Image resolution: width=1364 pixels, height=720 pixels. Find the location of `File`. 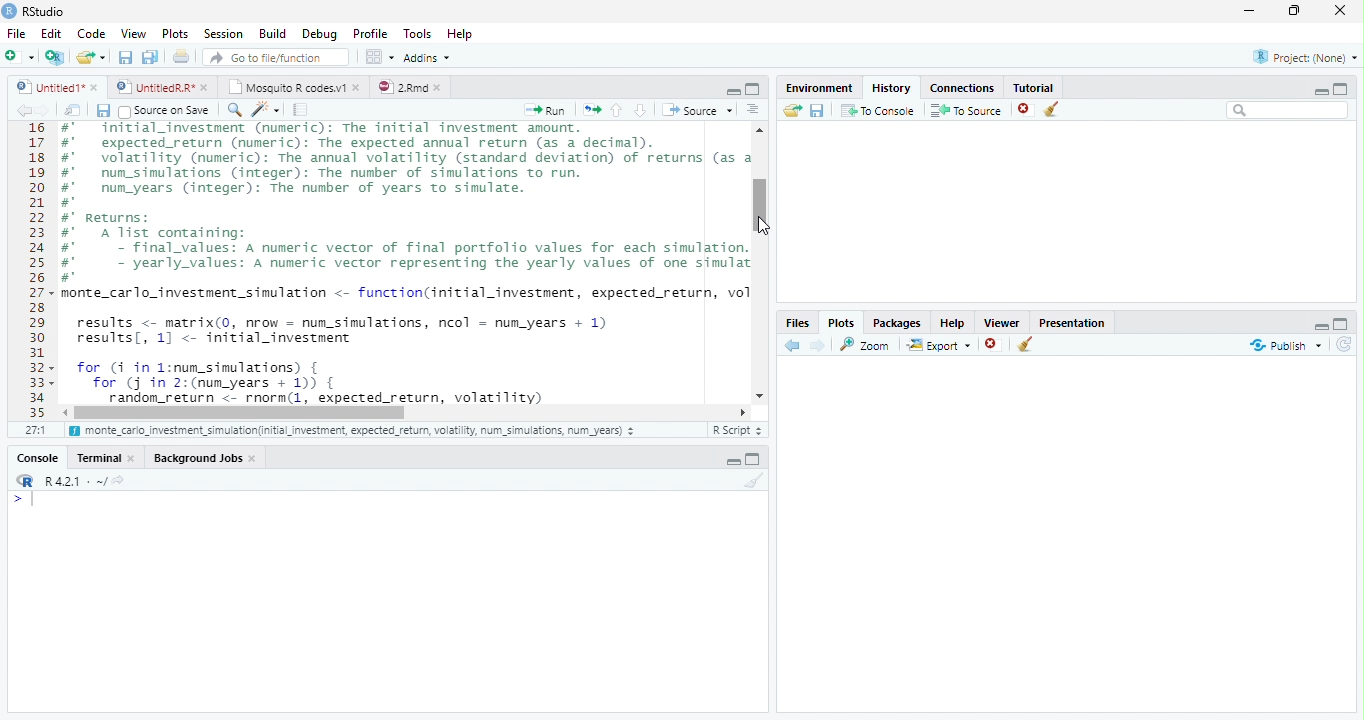

File is located at coordinates (15, 33).